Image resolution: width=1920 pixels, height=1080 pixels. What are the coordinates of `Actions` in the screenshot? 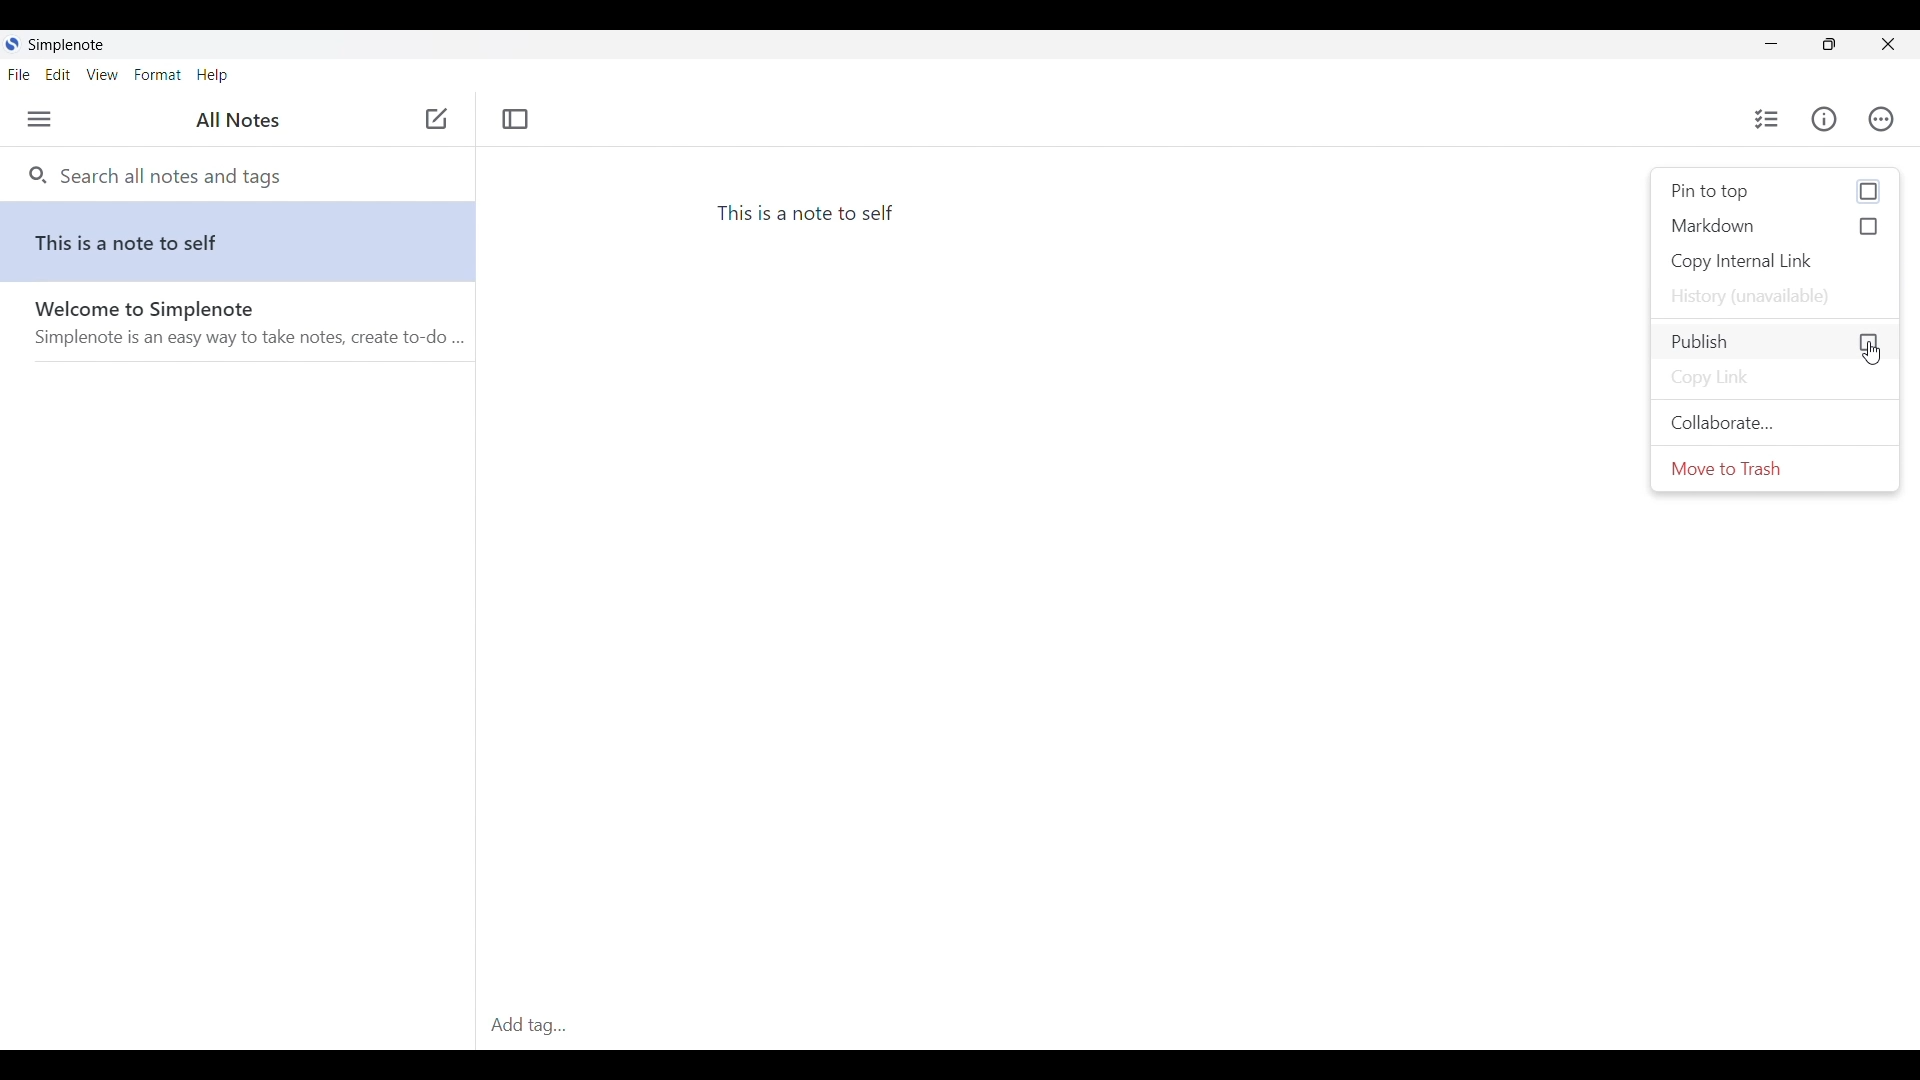 It's located at (1881, 119).